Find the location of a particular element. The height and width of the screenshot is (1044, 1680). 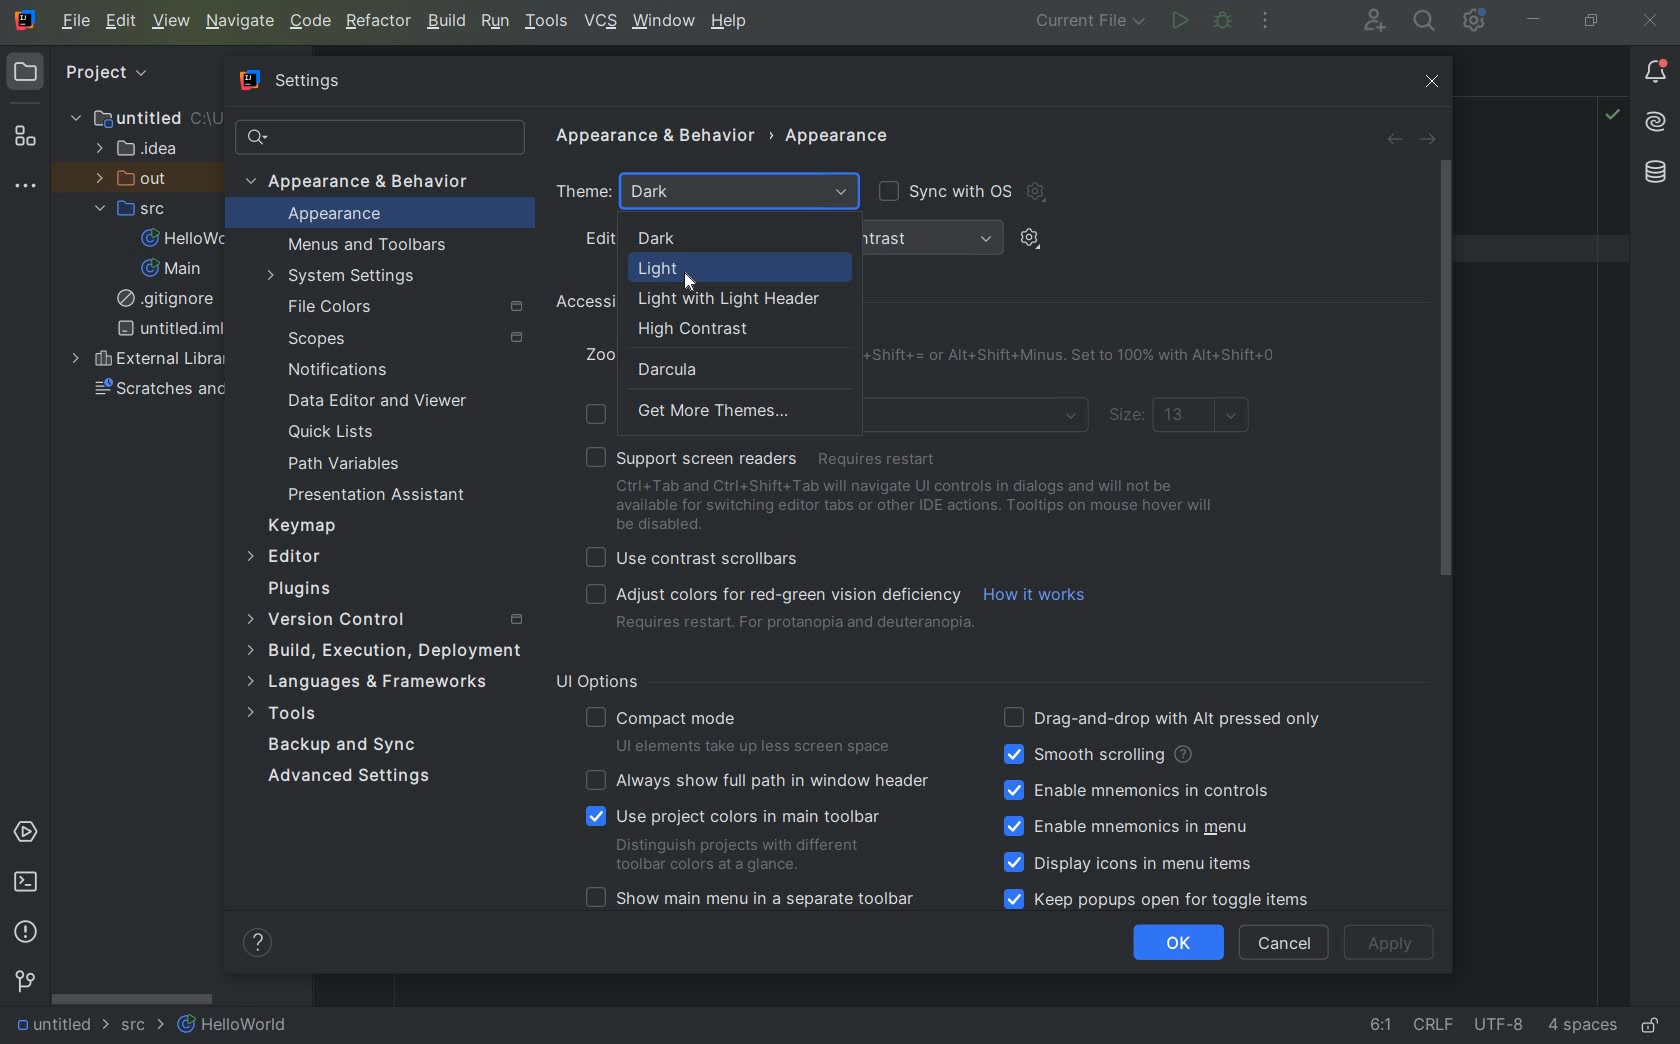

CURRENT FILE is located at coordinates (1089, 23).